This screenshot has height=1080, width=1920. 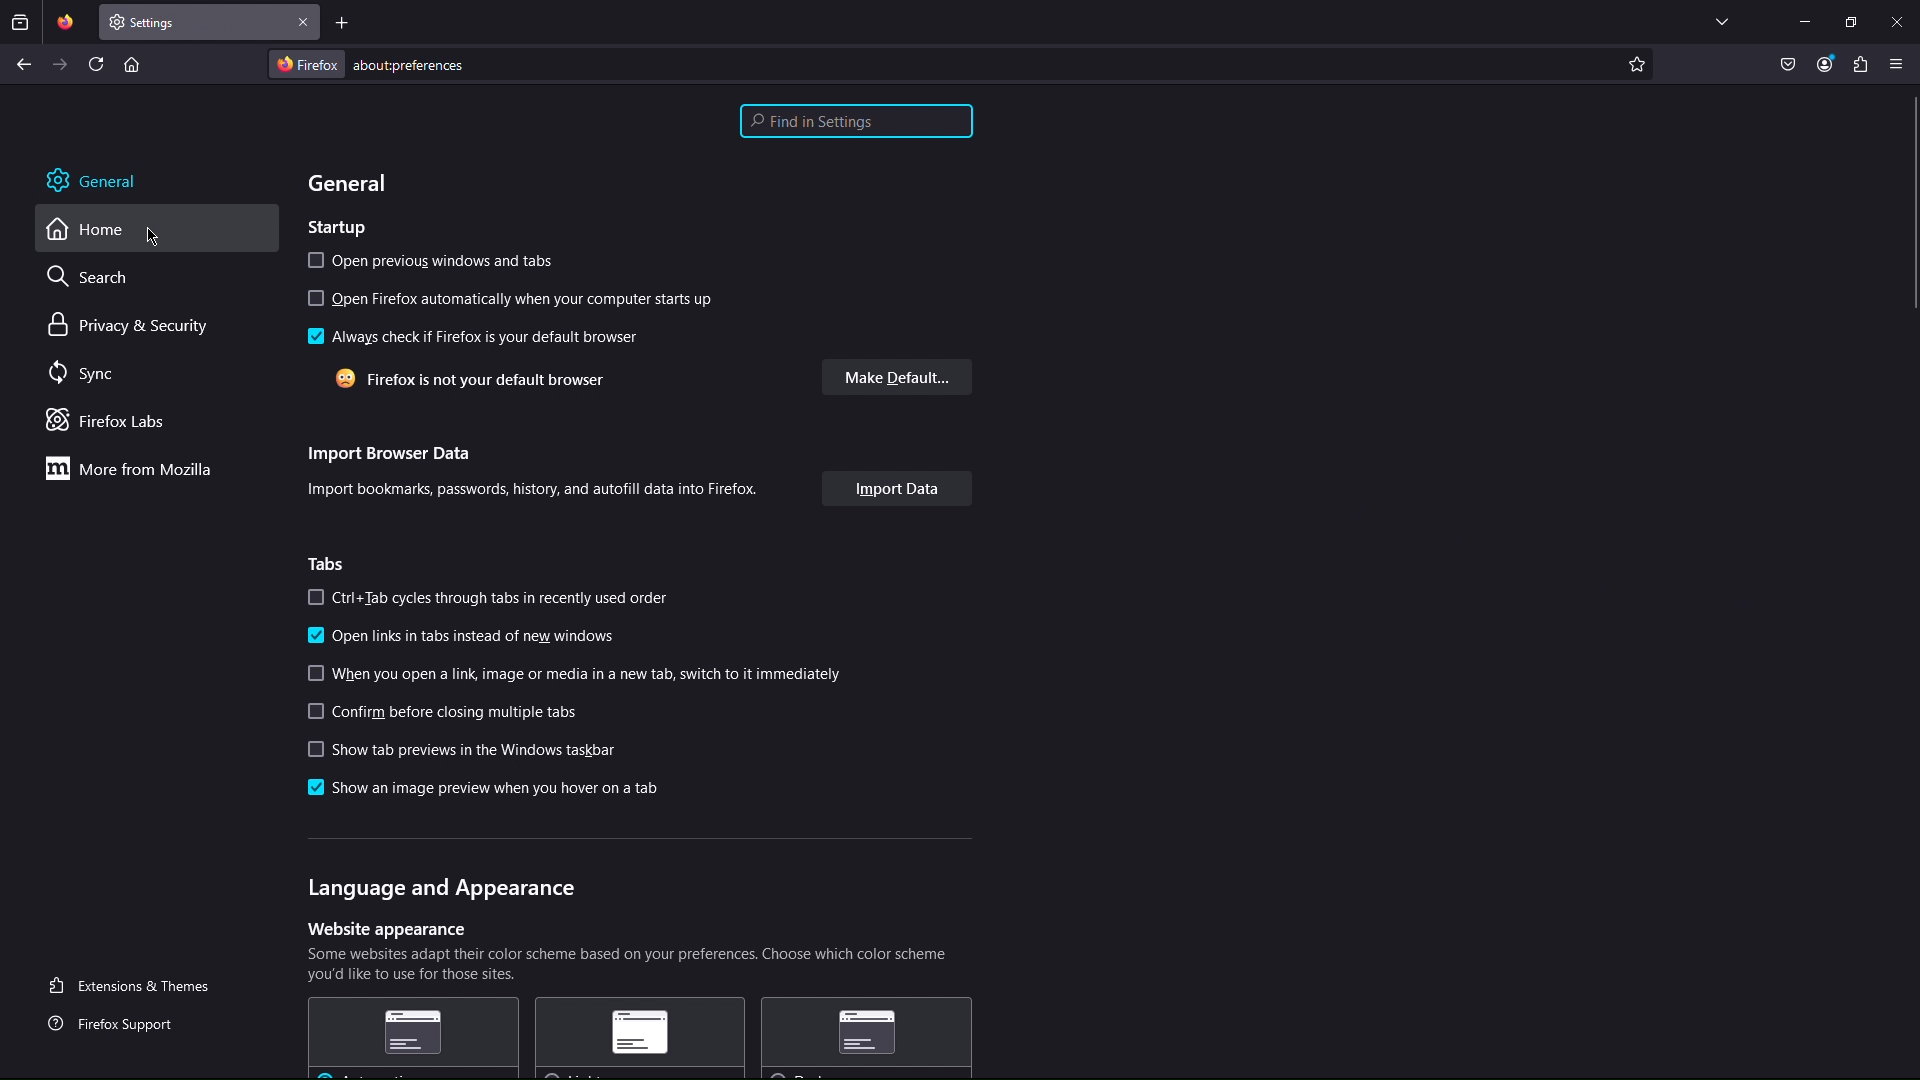 What do you see at coordinates (391, 454) in the screenshot?
I see `Import Browser Data` at bounding box center [391, 454].